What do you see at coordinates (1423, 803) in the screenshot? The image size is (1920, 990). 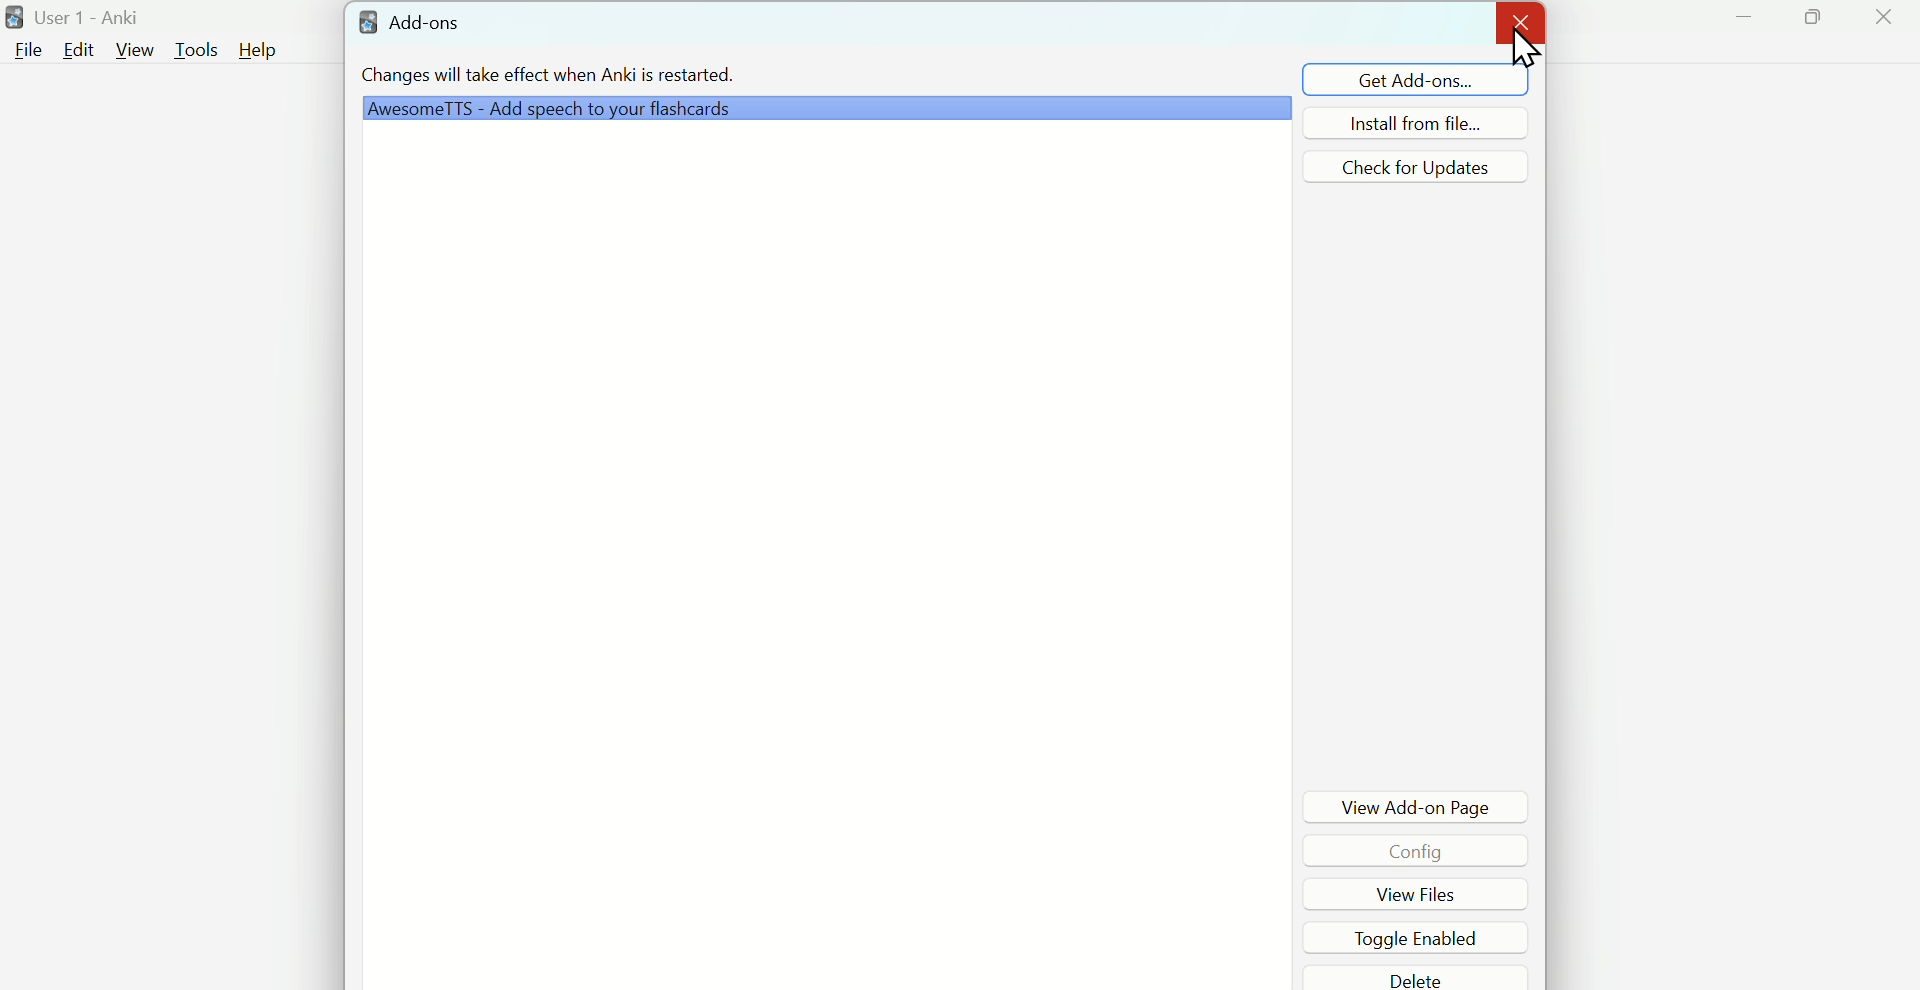 I see `View Add-on Page` at bounding box center [1423, 803].